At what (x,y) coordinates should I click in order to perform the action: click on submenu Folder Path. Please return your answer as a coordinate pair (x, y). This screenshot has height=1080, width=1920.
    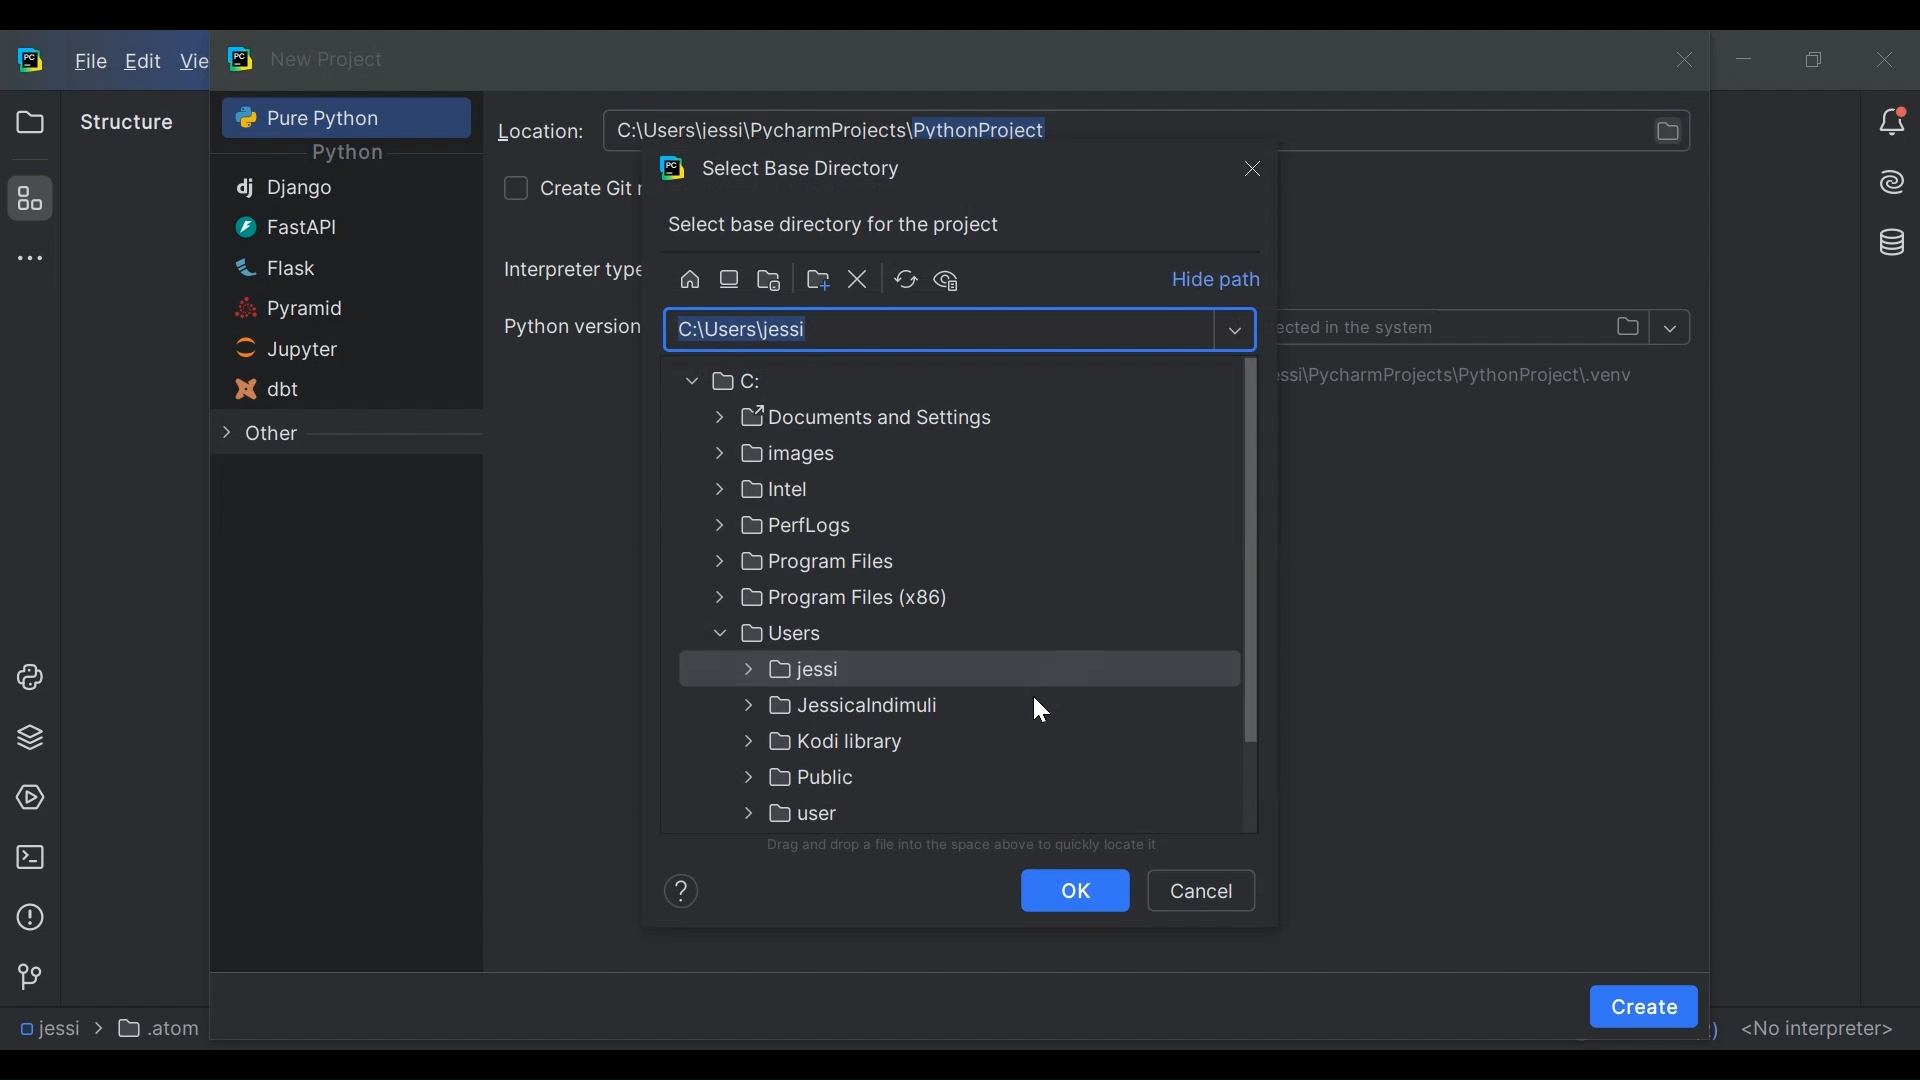
    Looking at the image, I should click on (888, 708).